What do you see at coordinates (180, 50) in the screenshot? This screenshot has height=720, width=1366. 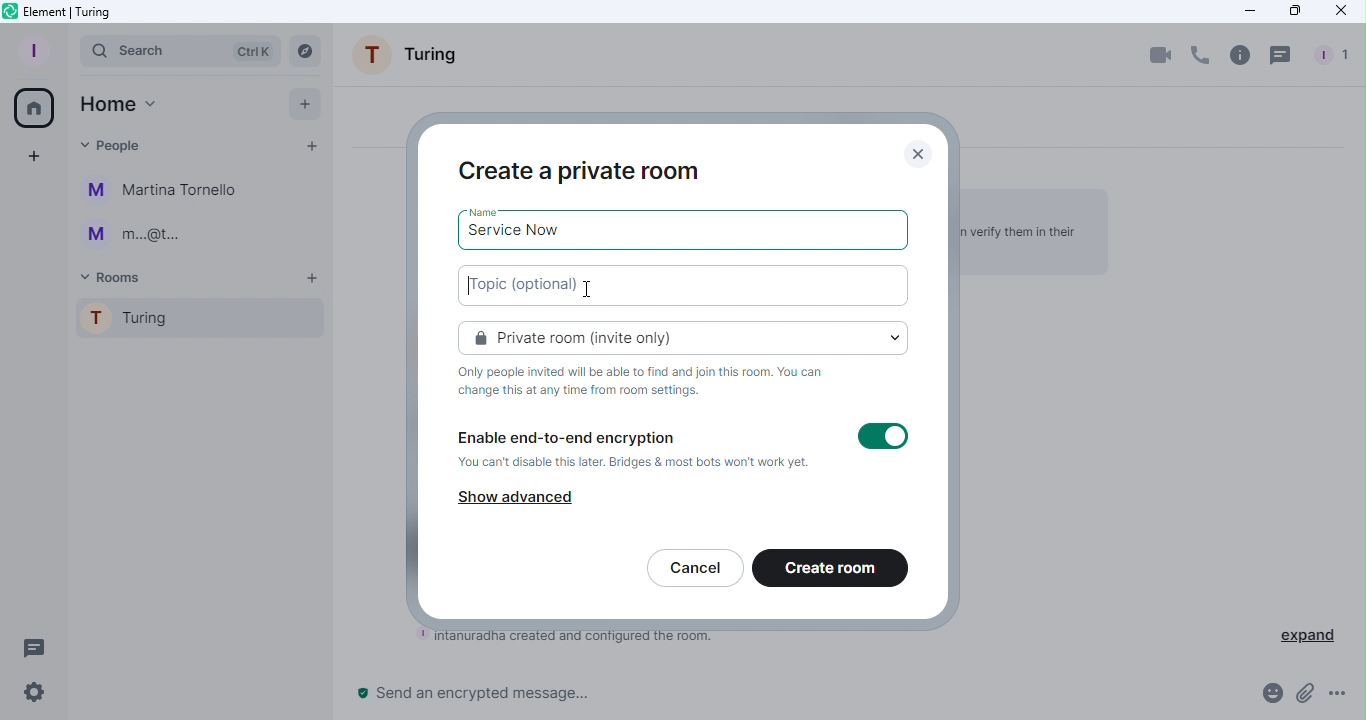 I see `Search bar` at bounding box center [180, 50].